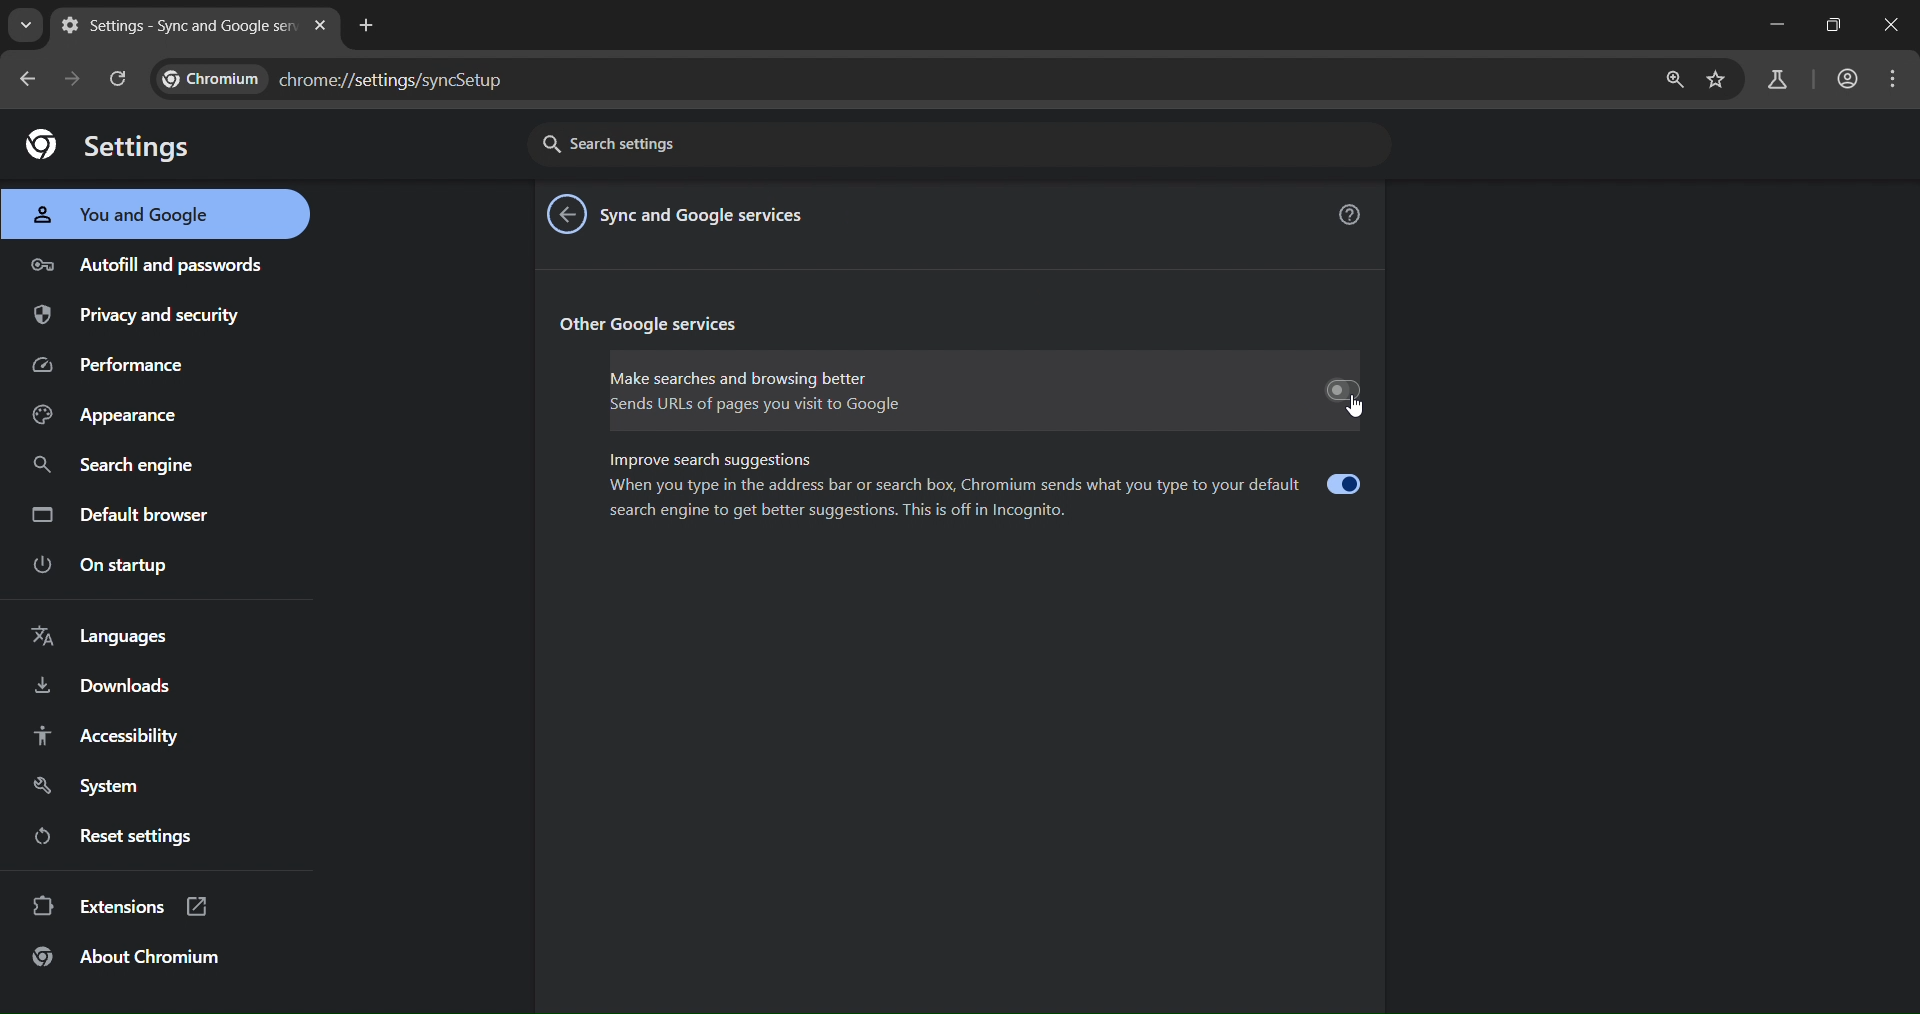 The width and height of the screenshot is (1920, 1014). I want to click on downloads, so click(106, 688).